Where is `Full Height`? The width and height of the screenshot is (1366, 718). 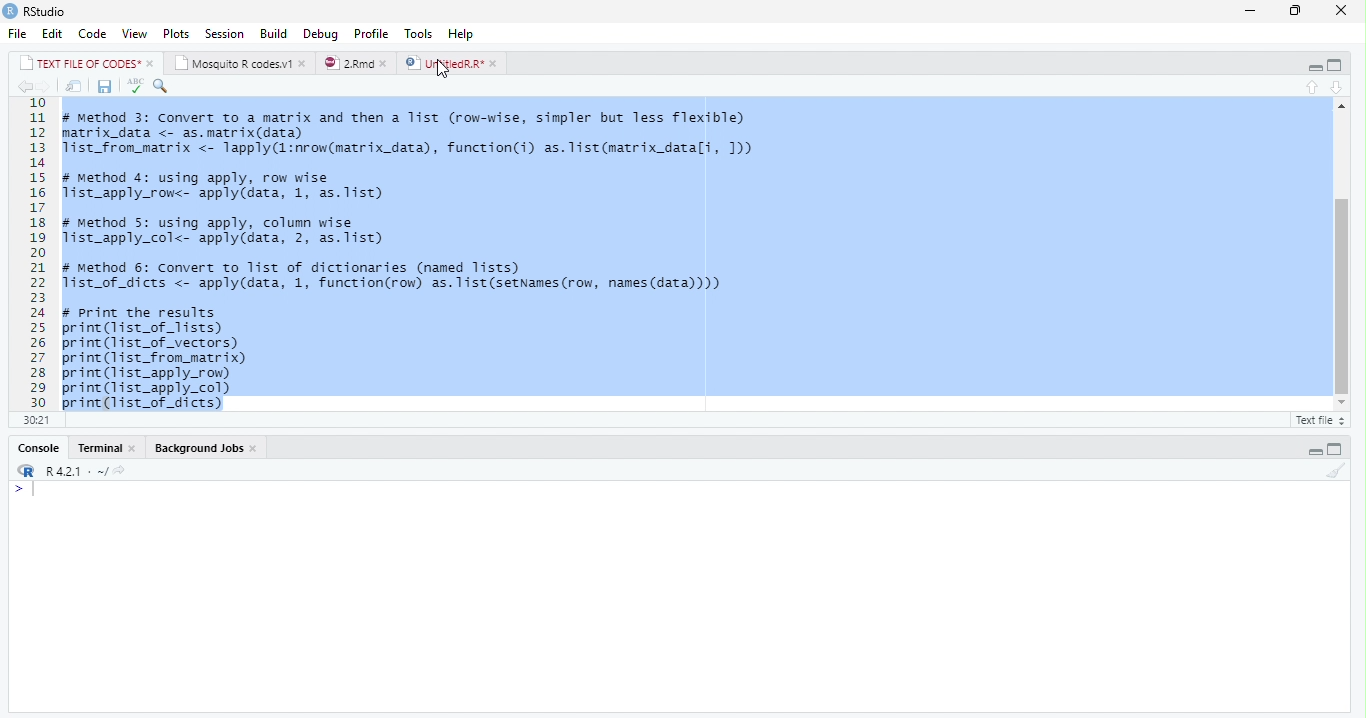 Full Height is located at coordinates (1335, 65).